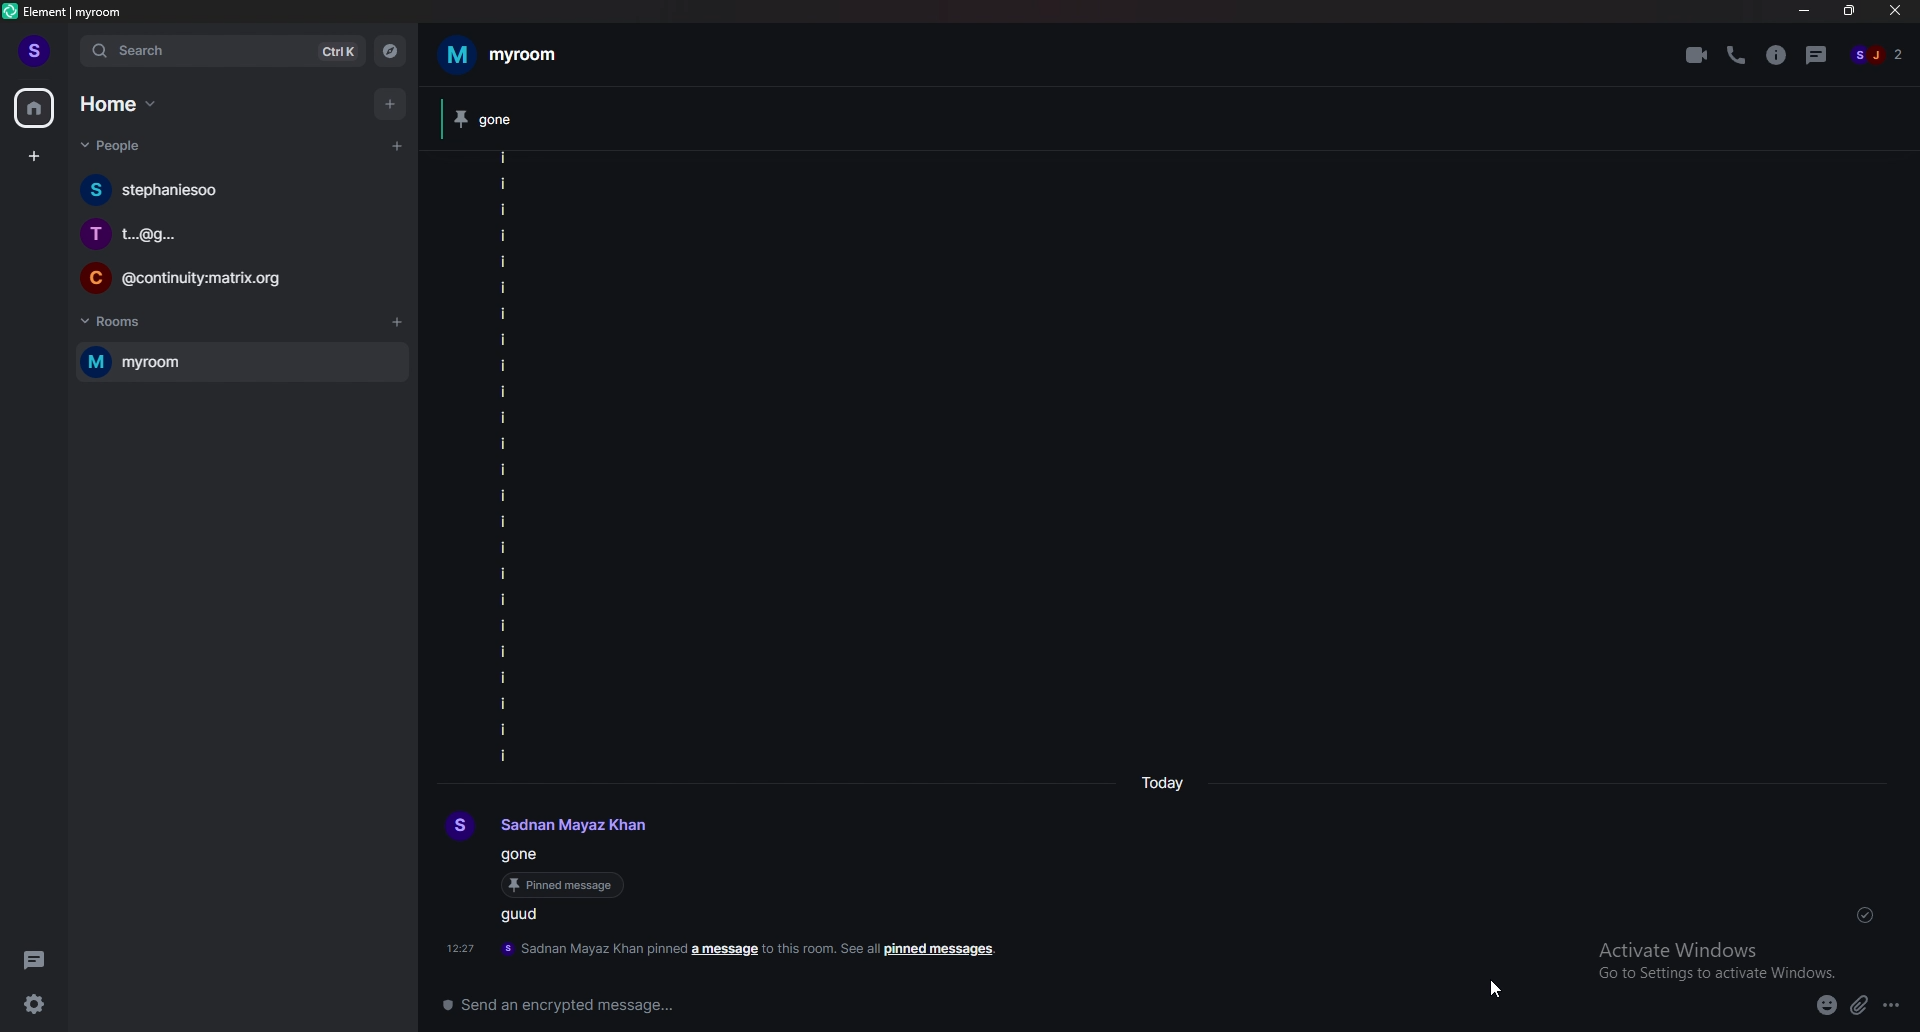  Describe the element at coordinates (393, 105) in the screenshot. I see `add` at that location.